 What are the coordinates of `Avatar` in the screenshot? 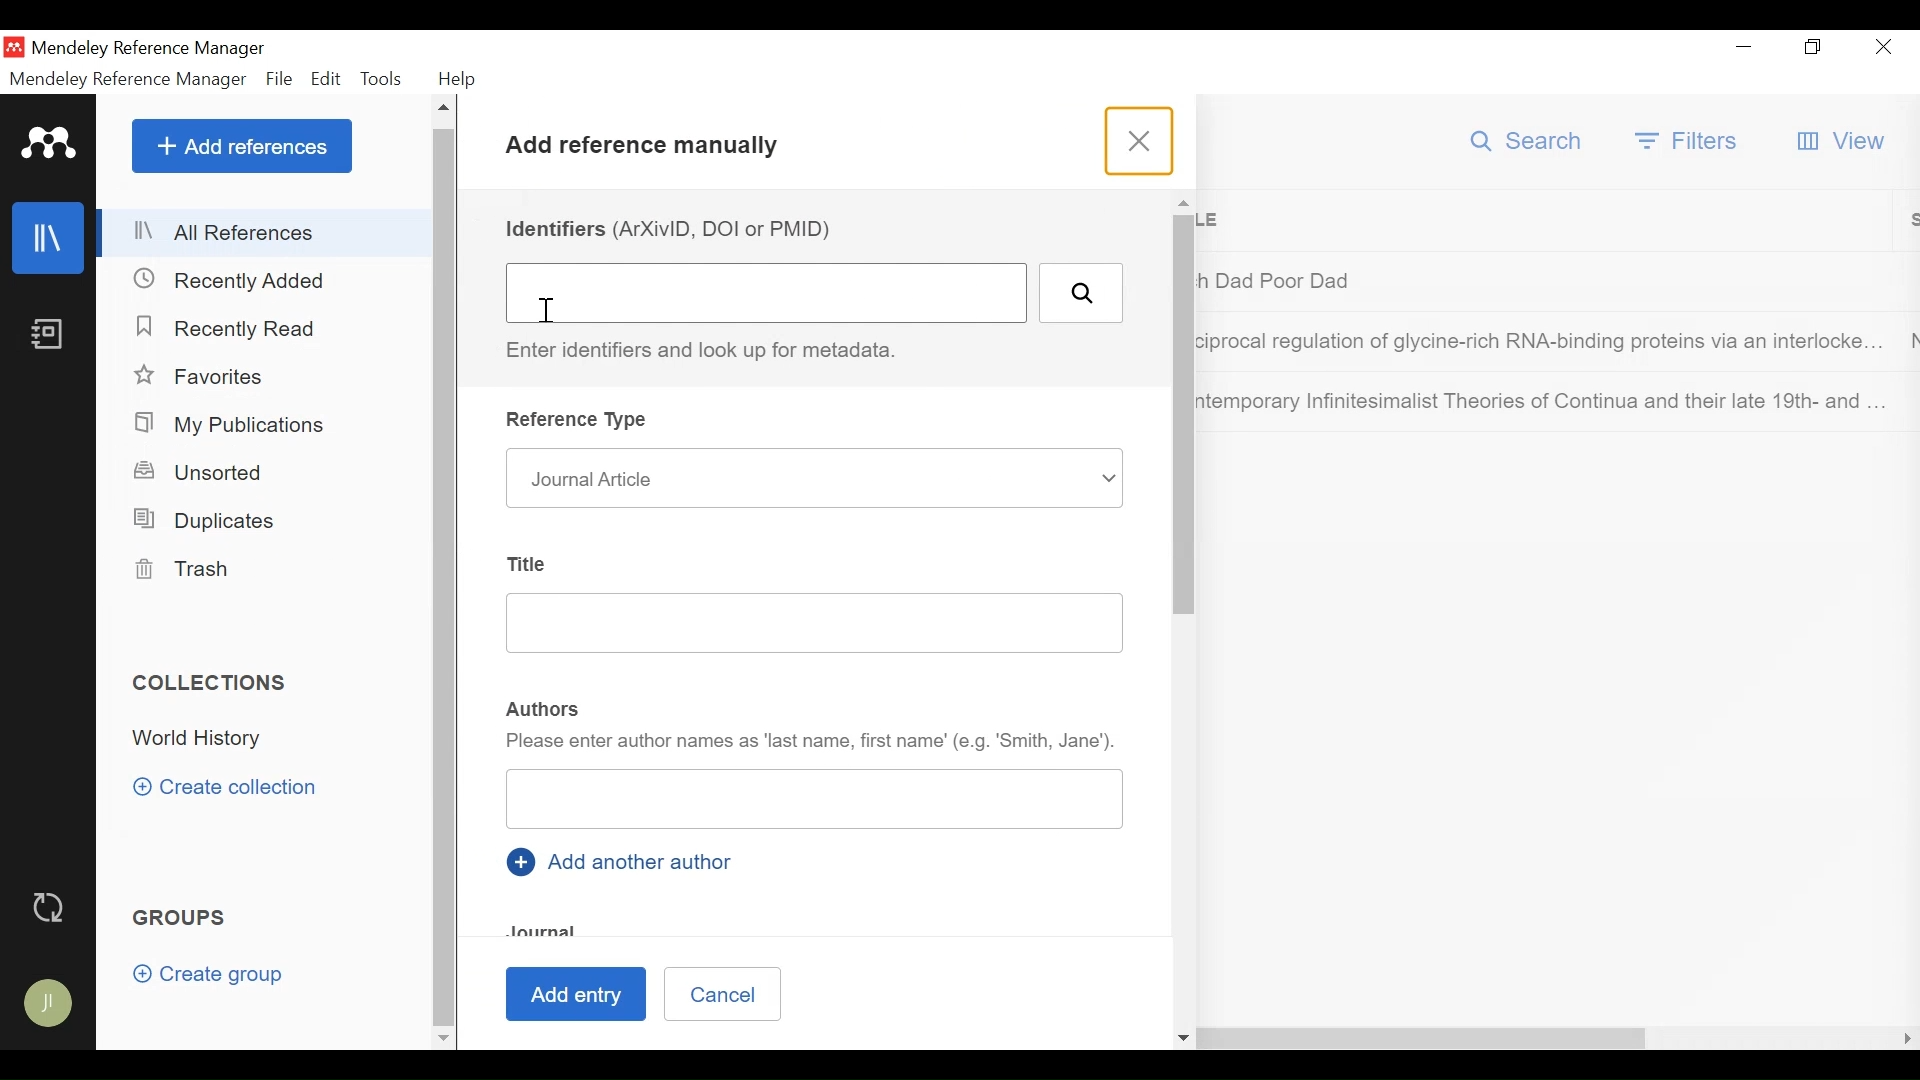 It's located at (50, 1005).